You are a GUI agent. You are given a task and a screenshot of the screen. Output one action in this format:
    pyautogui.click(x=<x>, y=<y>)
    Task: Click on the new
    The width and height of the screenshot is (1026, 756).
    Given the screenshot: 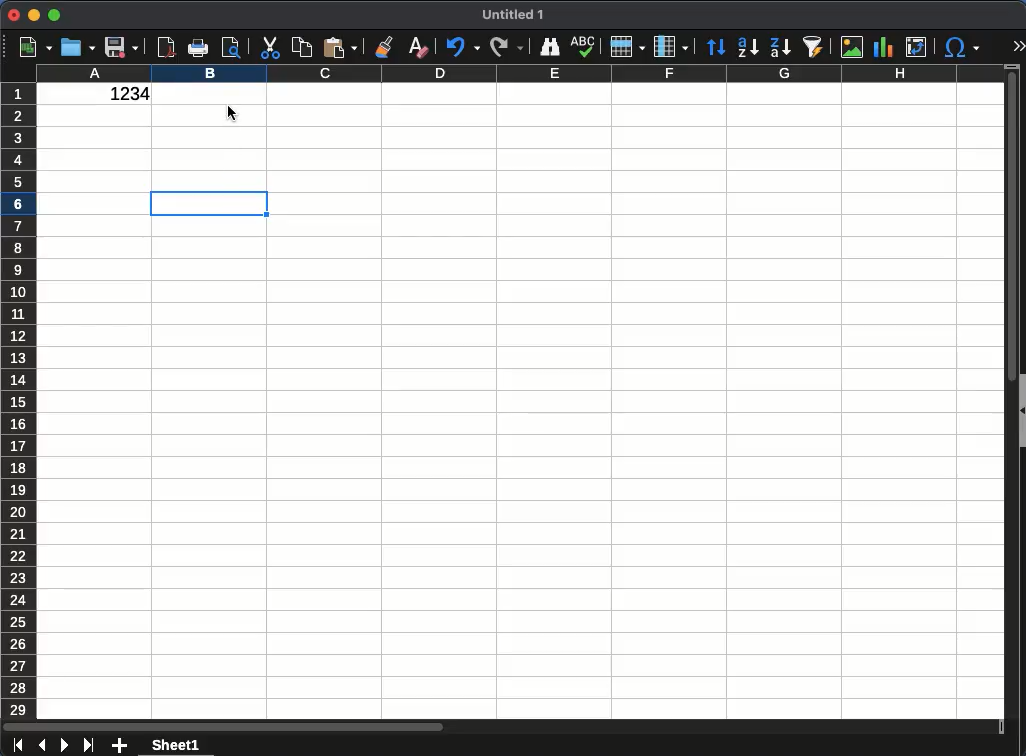 What is the action you would take?
    pyautogui.click(x=34, y=48)
    